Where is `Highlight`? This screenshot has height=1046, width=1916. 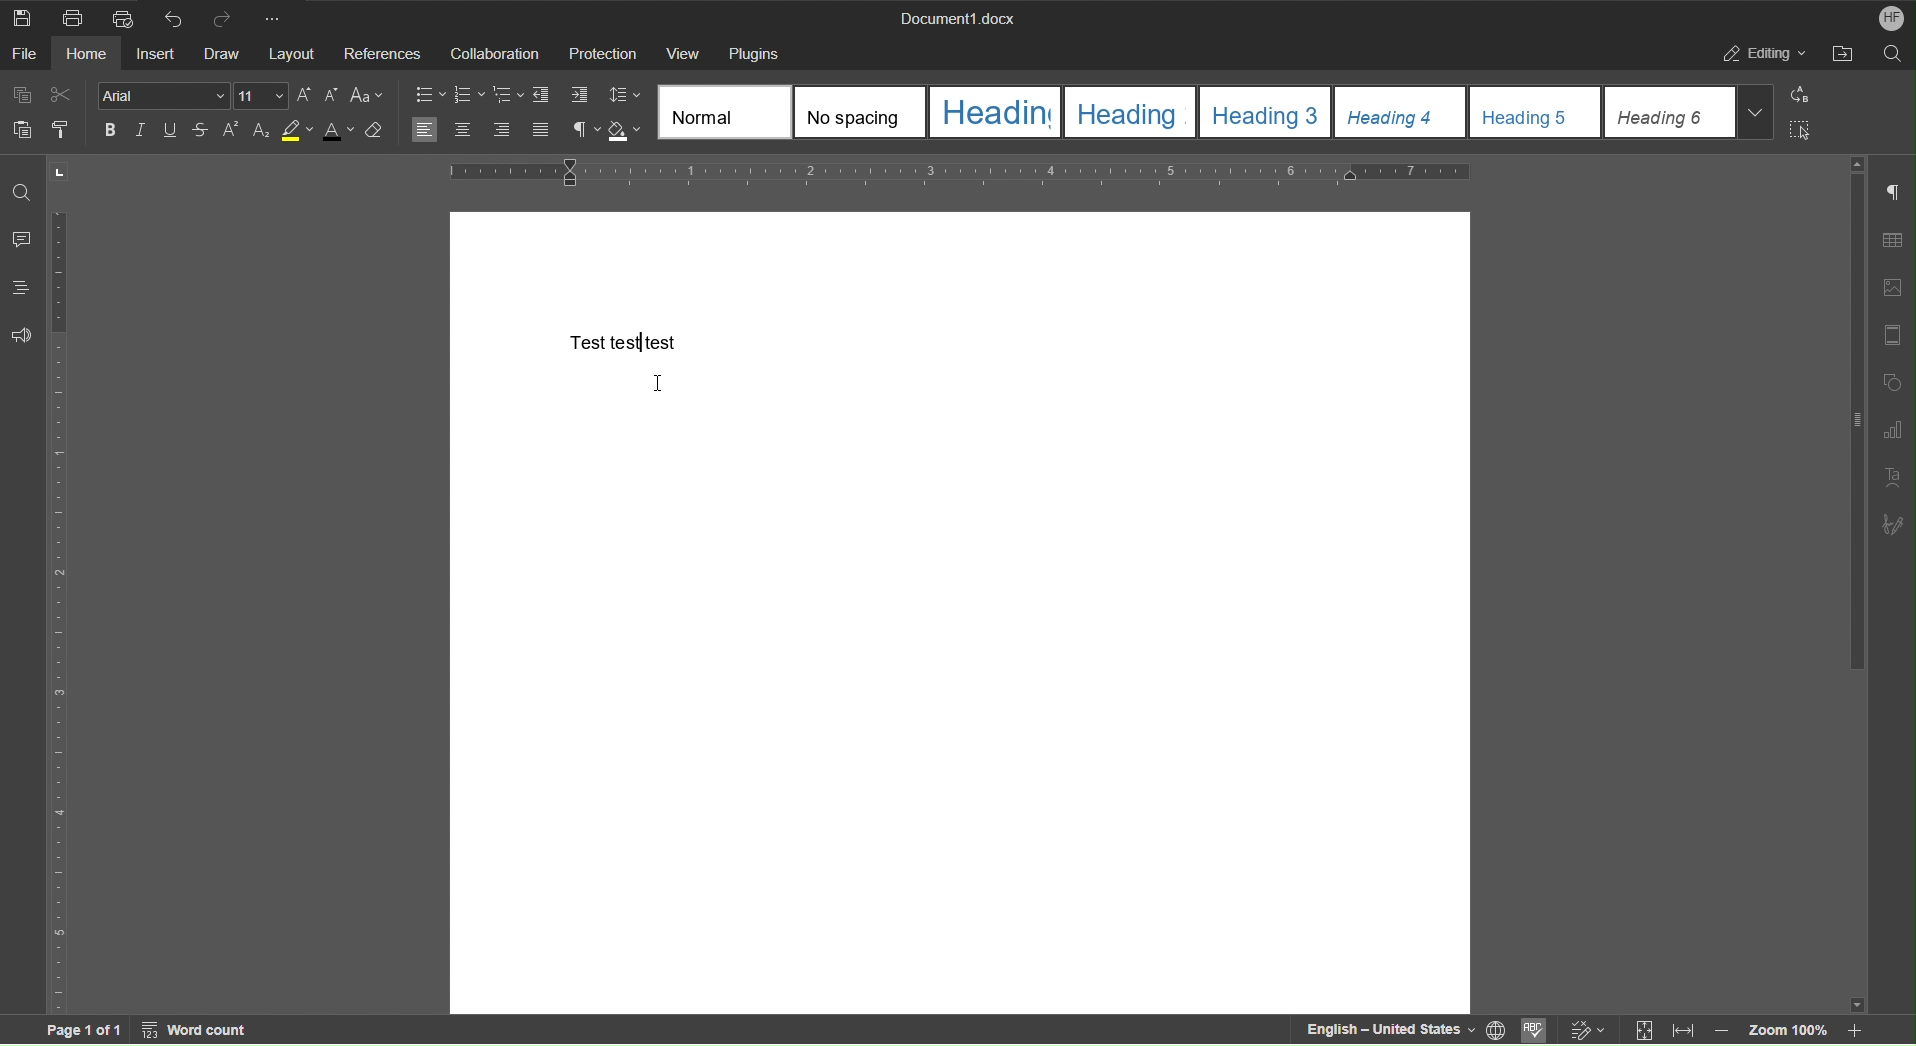
Highlight is located at coordinates (297, 131).